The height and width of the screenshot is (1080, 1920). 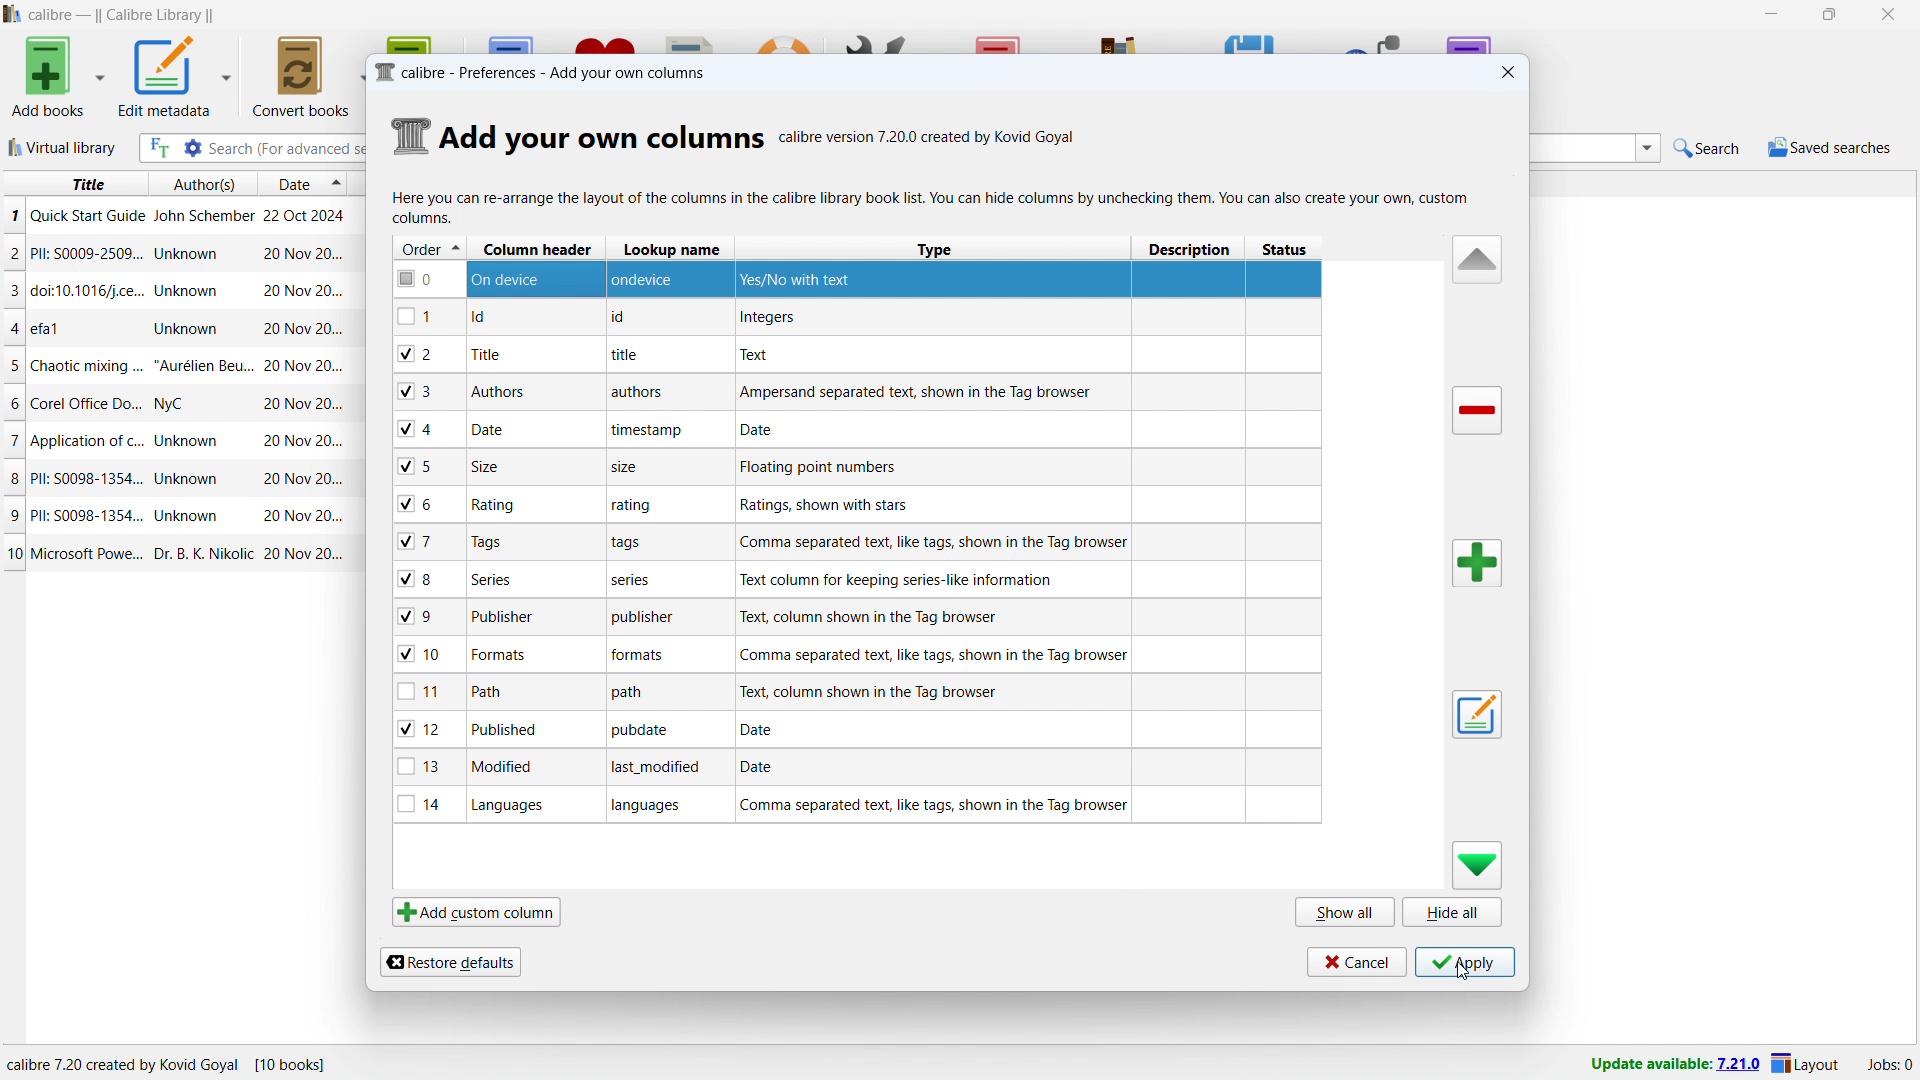 What do you see at coordinates (1830, 147) in the screenshot?
I see `saved searches menu` at bounding box center [1830, 147].